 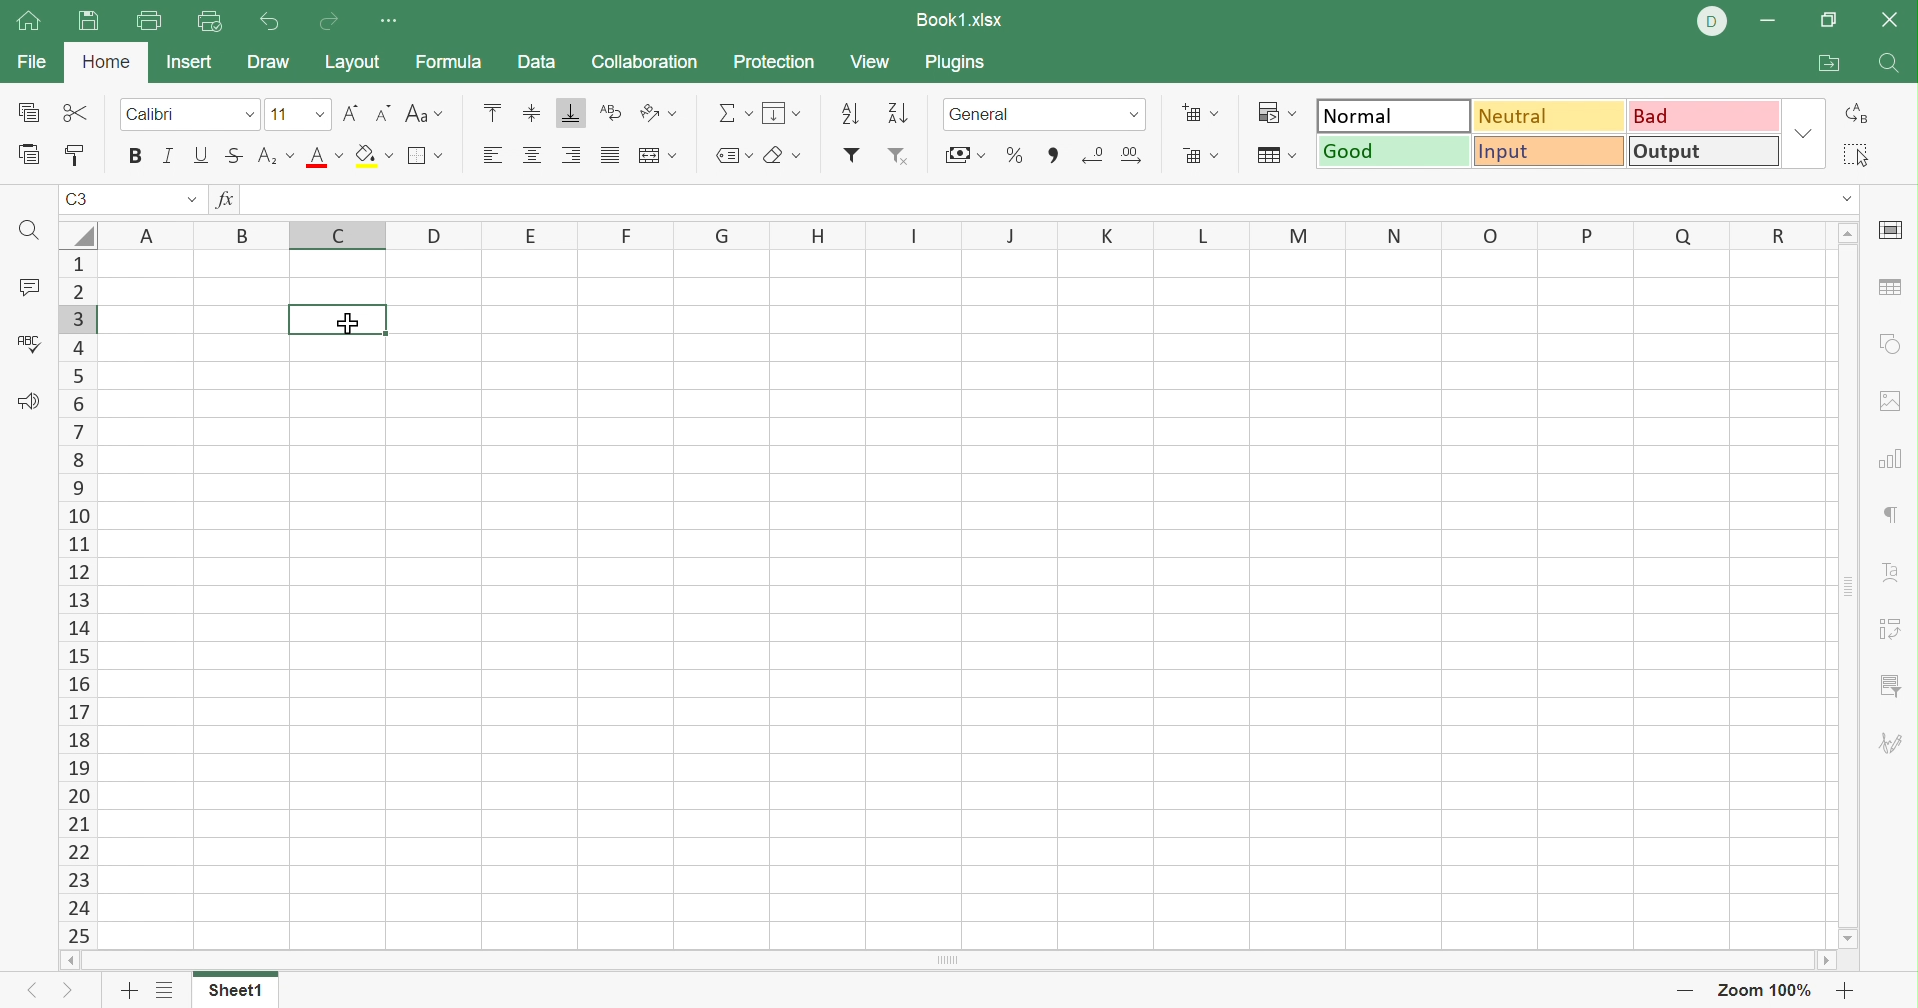 What do you see at coordinates (1681, 991) in the screenshot?
I see `Zoom out` at bounding box center [1681, 991].